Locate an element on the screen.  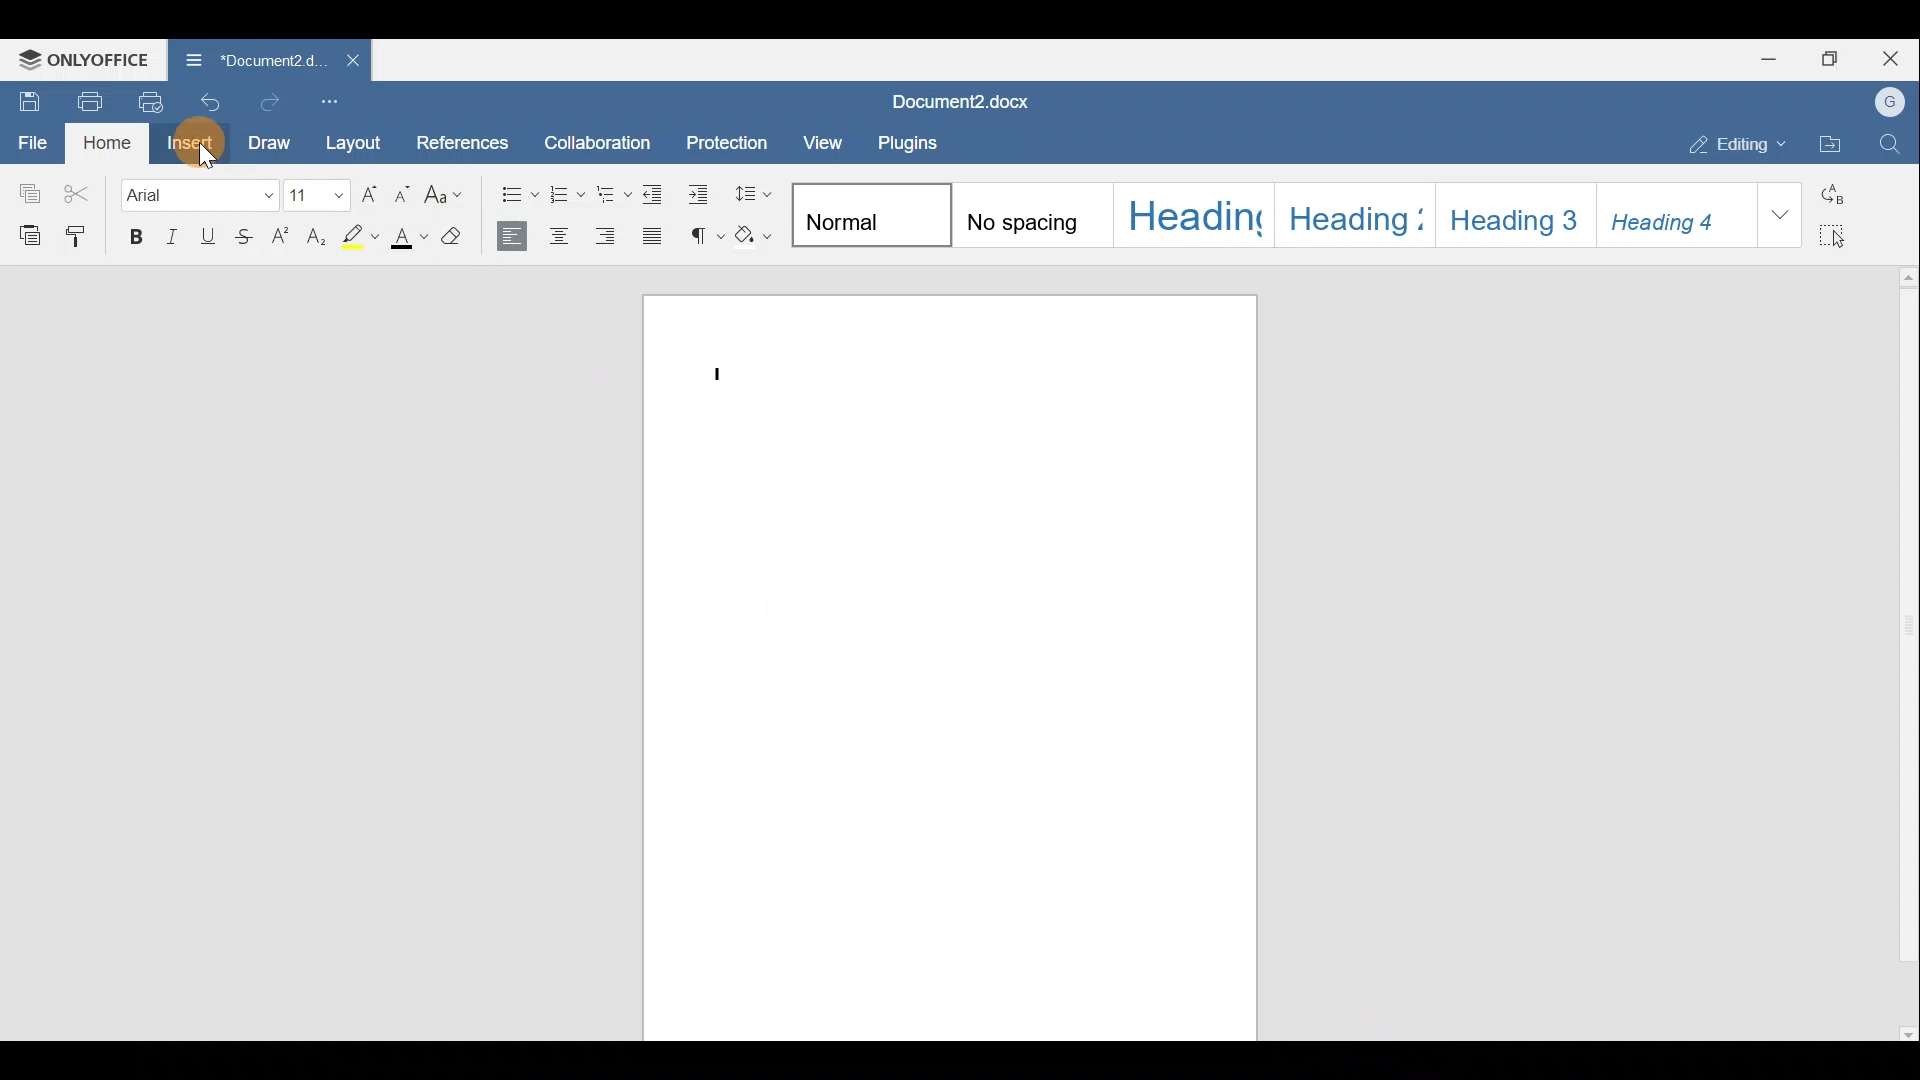
Collaboration is located at coordinates (594, 141).